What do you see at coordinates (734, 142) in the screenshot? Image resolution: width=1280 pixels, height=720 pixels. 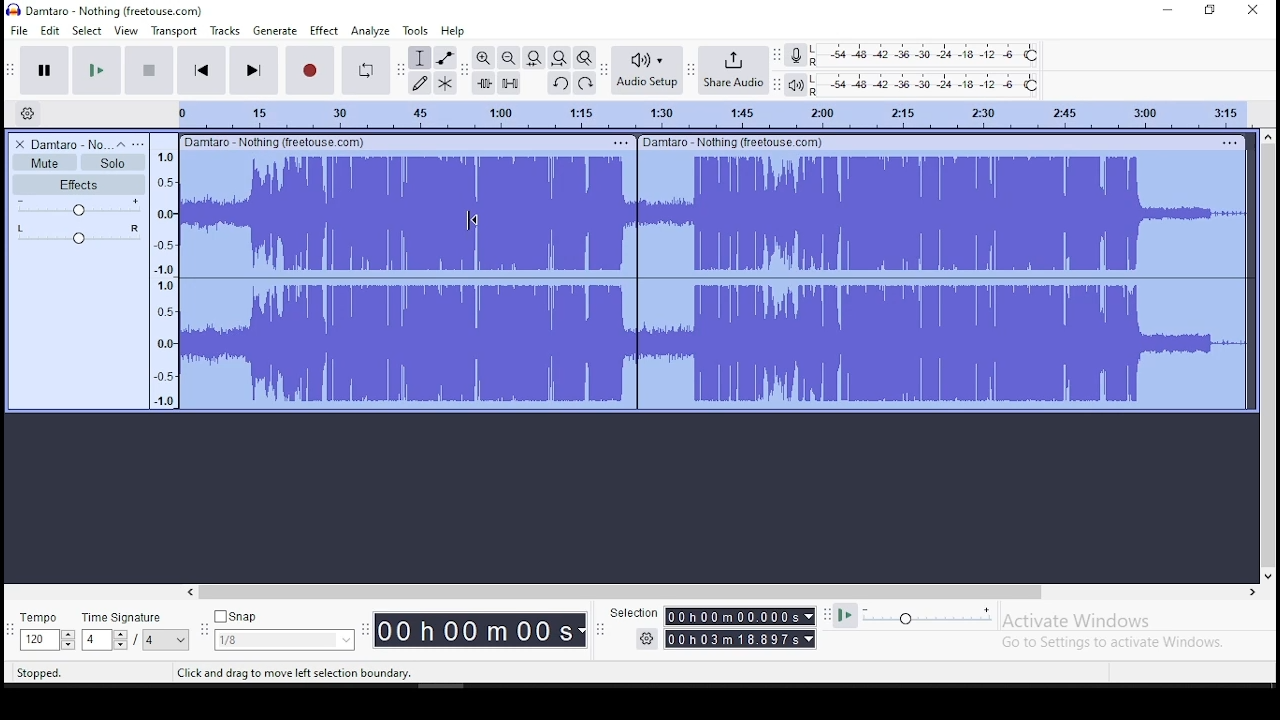 I see `Damtaro-Nothing (freehouse.com)` at bounding box center [734, 142].